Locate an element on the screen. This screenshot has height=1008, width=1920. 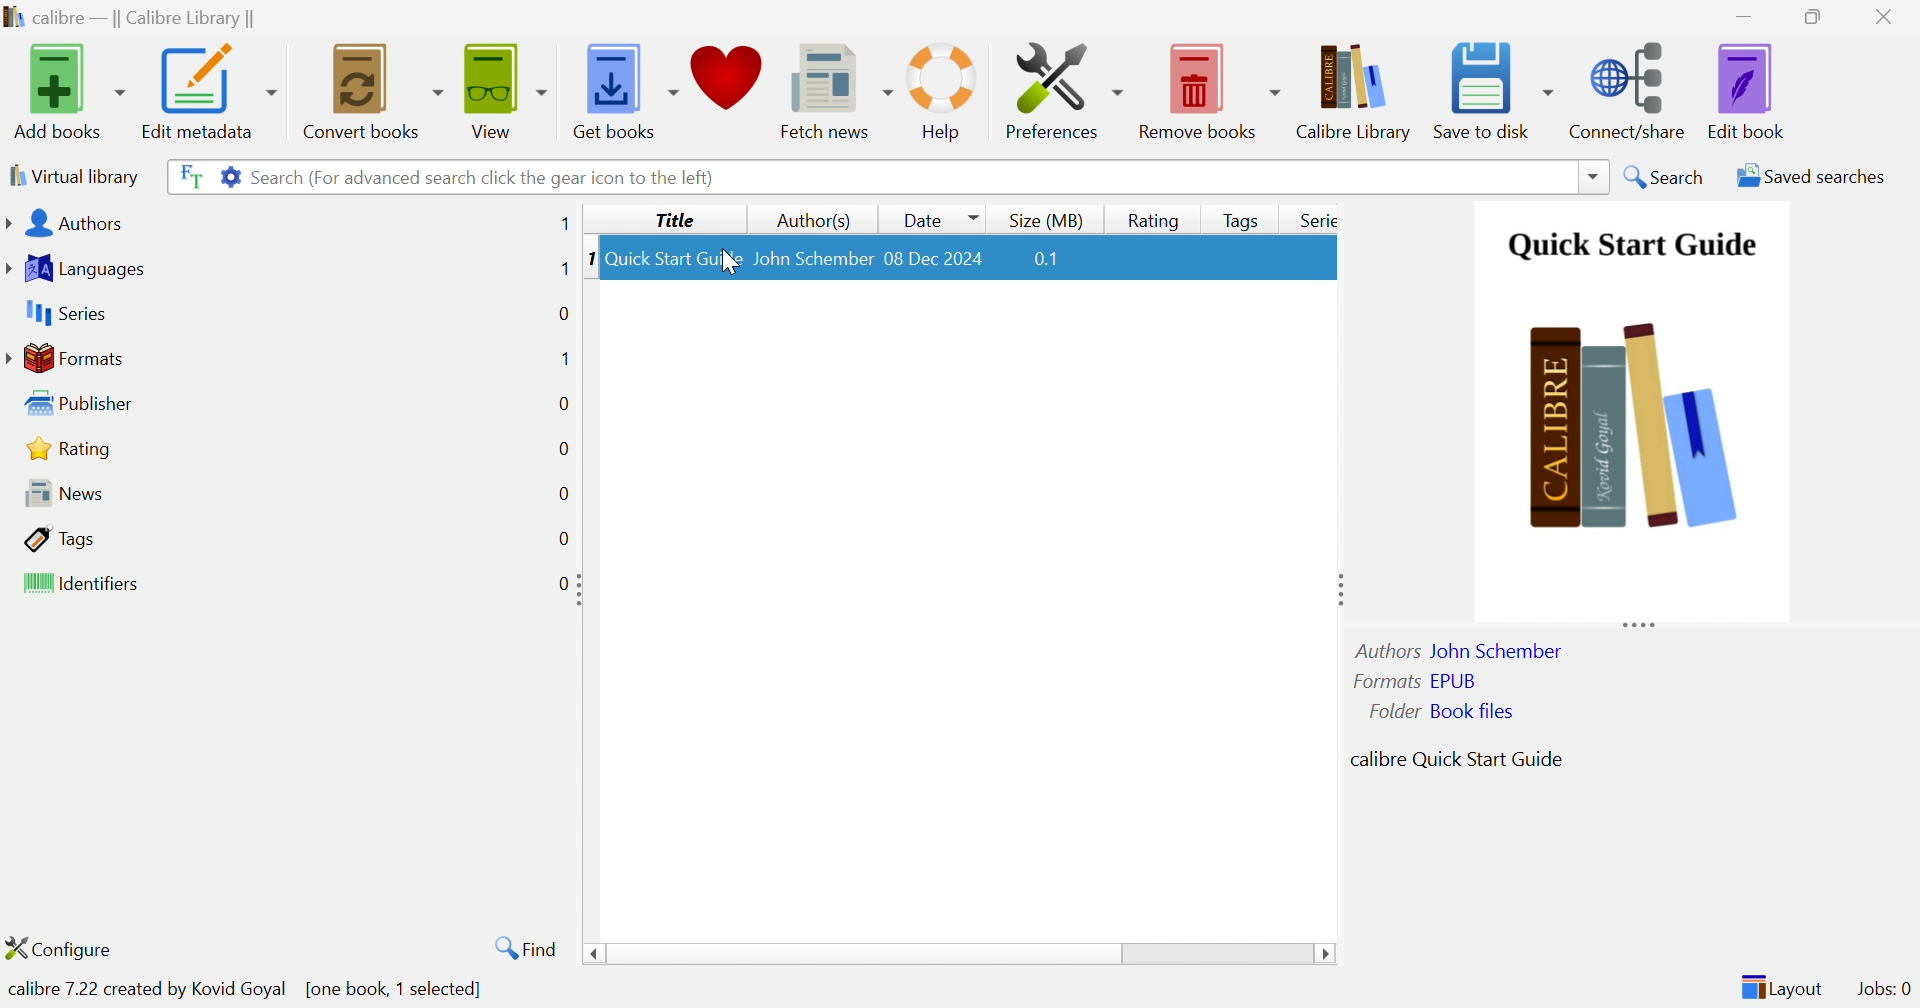
Edit metadata is located at coordinates (210, 91).